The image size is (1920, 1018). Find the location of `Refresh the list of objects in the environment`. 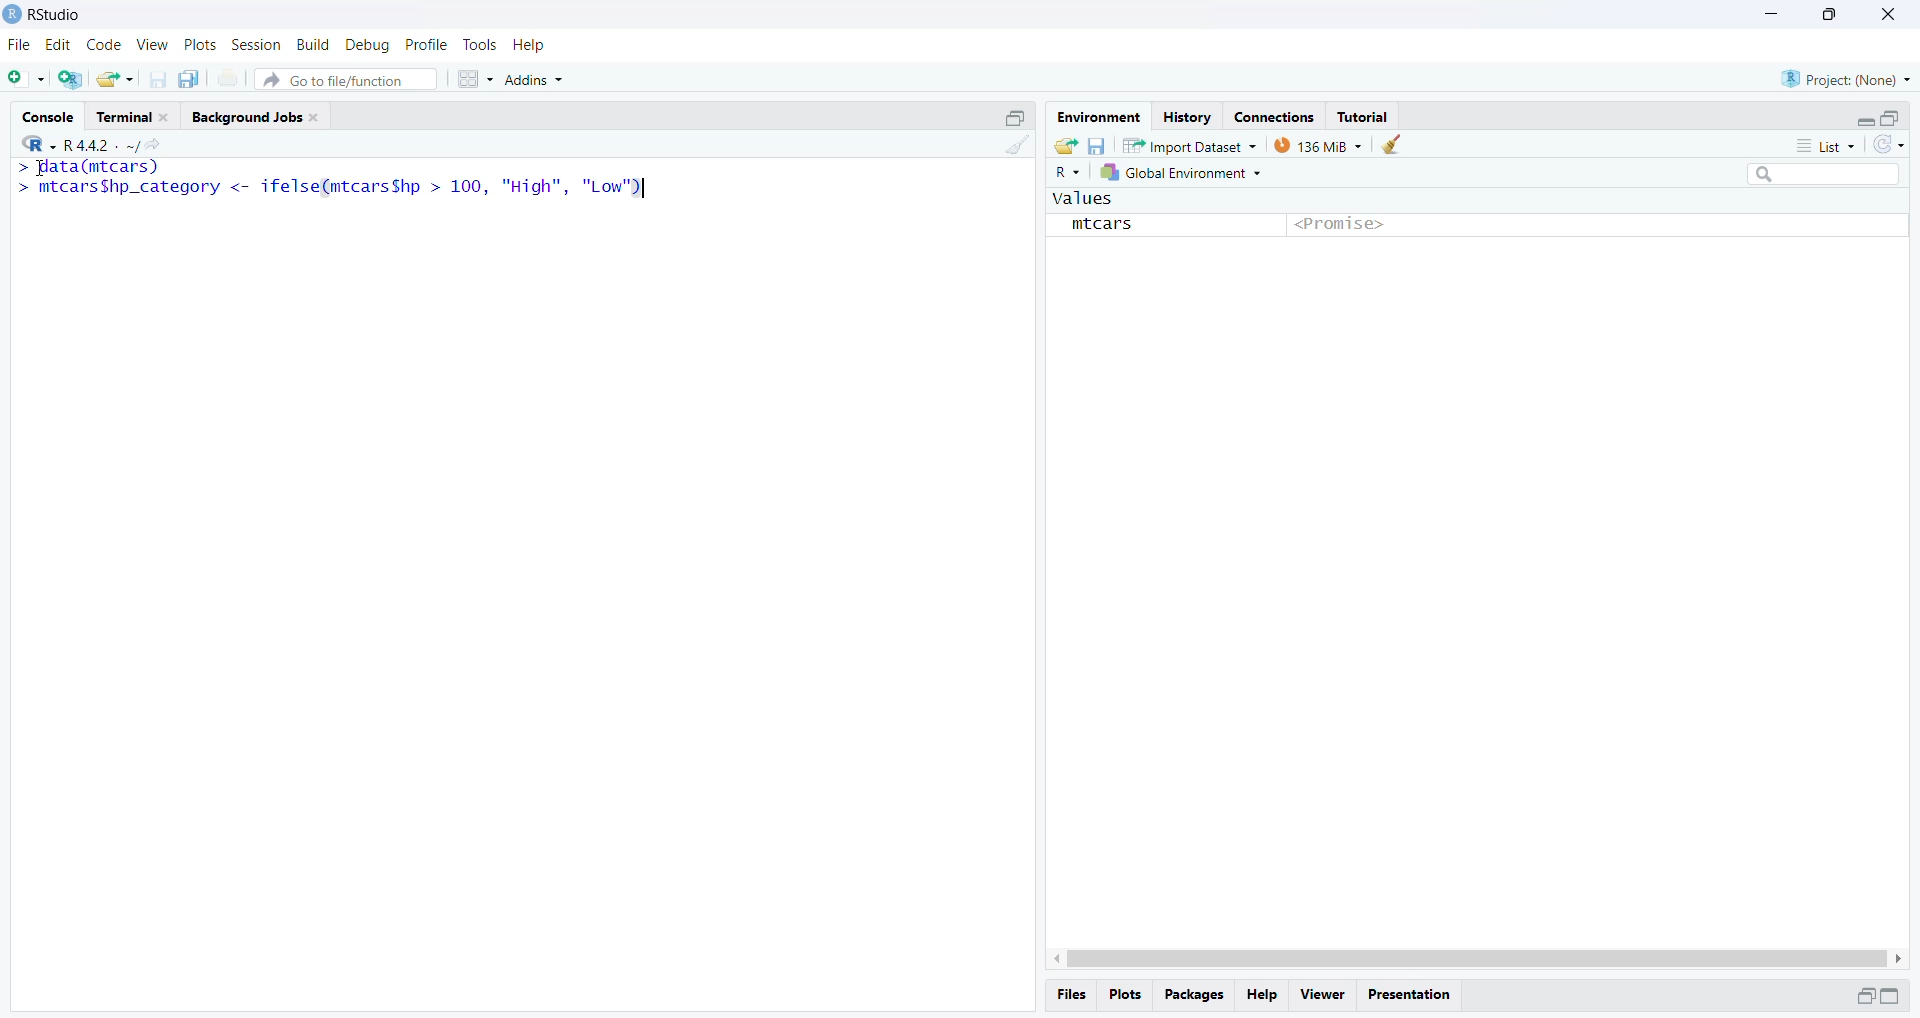

Refresh the list of objects in the environment is located at coordinates (1890, 146).